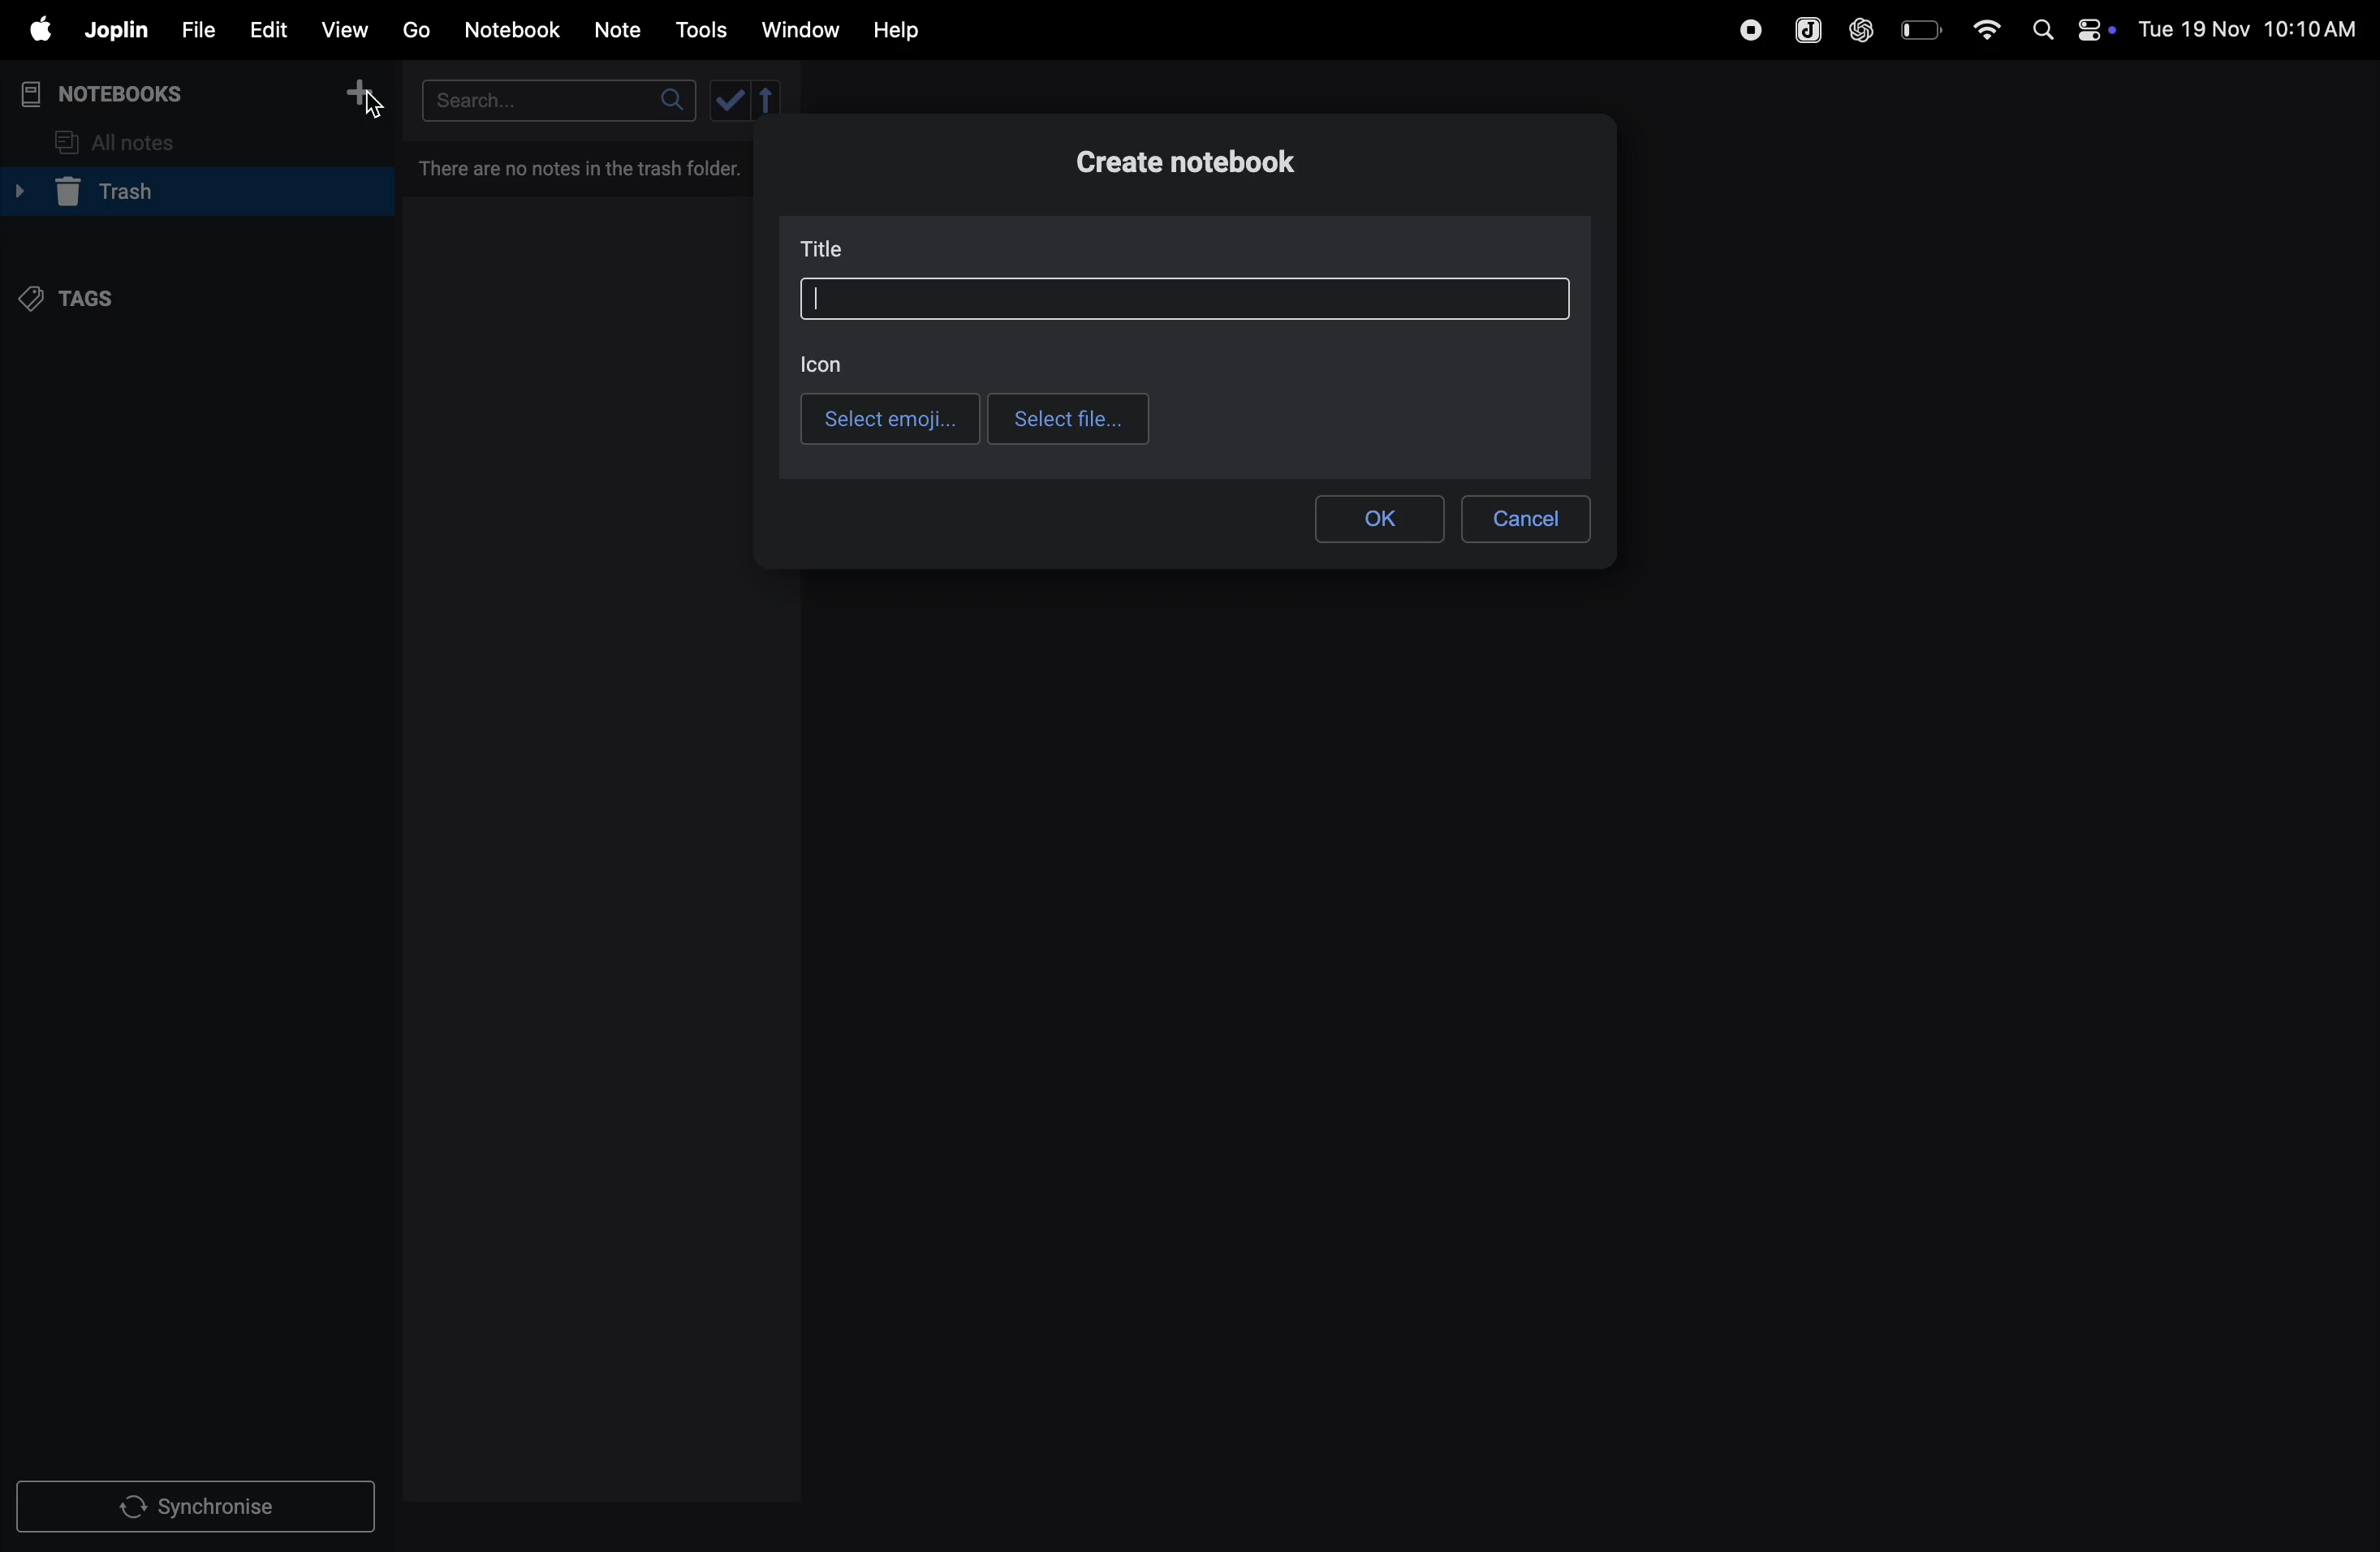 This screenshot has width=2380, height=1552. What do you see at coordinates (1189, 298) in the screenshot?
I see `search bar` at bounding box center [1189, 298].